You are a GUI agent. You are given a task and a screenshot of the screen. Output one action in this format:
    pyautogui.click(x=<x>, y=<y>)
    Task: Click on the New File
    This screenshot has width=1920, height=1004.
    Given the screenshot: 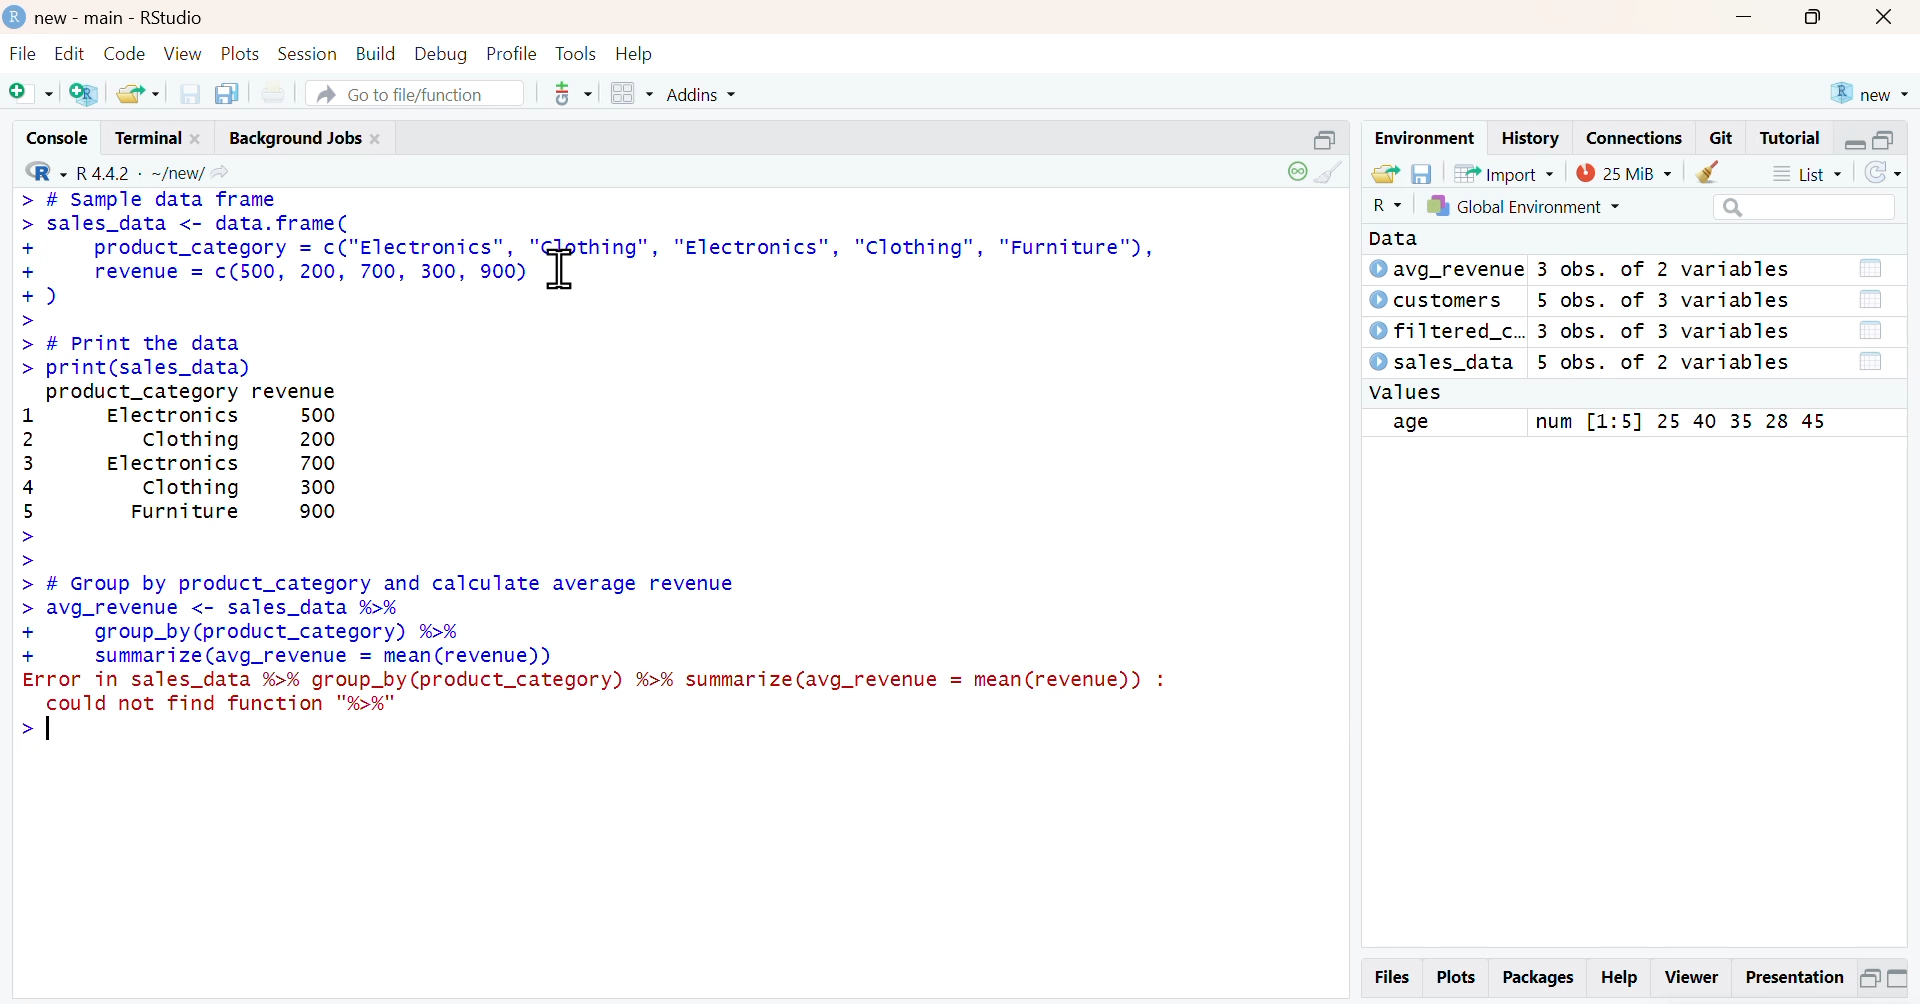 What is the action you would take?
    pyautogui.click(x=30, y=93)
    